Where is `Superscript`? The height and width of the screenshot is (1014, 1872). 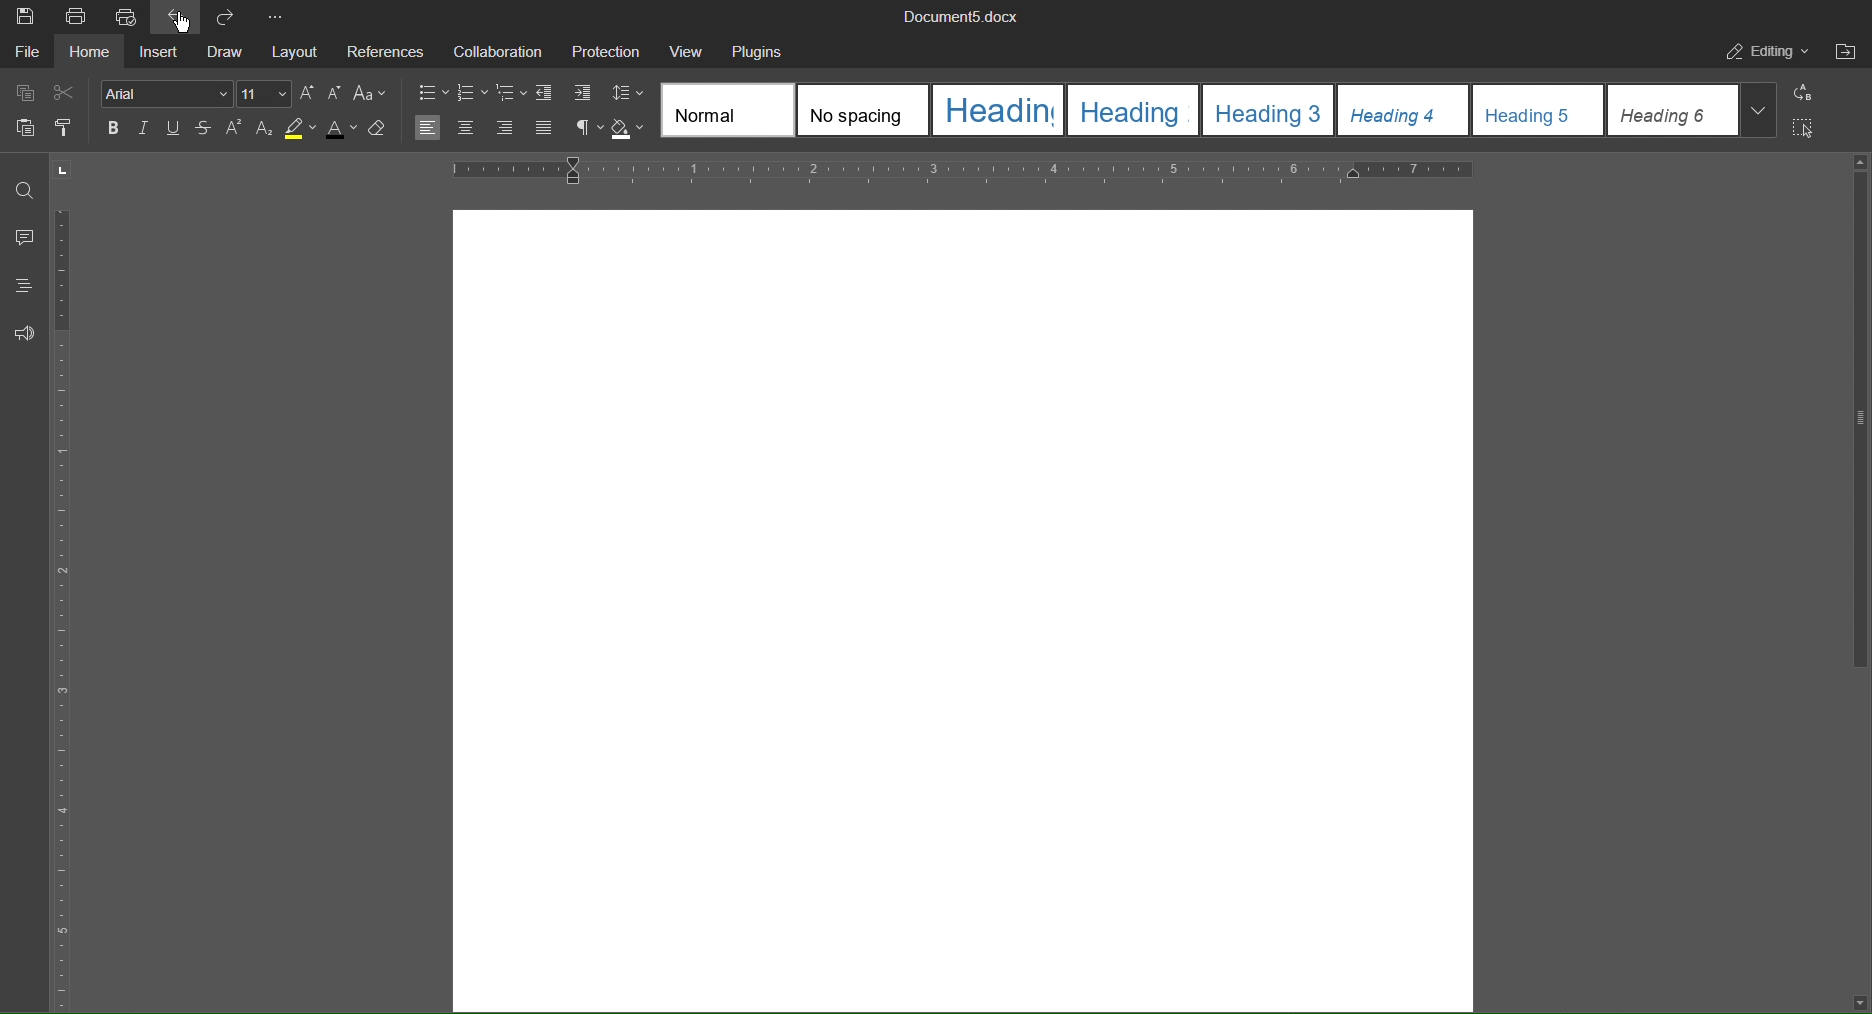 Superscript is located at coordinates (233, 128).